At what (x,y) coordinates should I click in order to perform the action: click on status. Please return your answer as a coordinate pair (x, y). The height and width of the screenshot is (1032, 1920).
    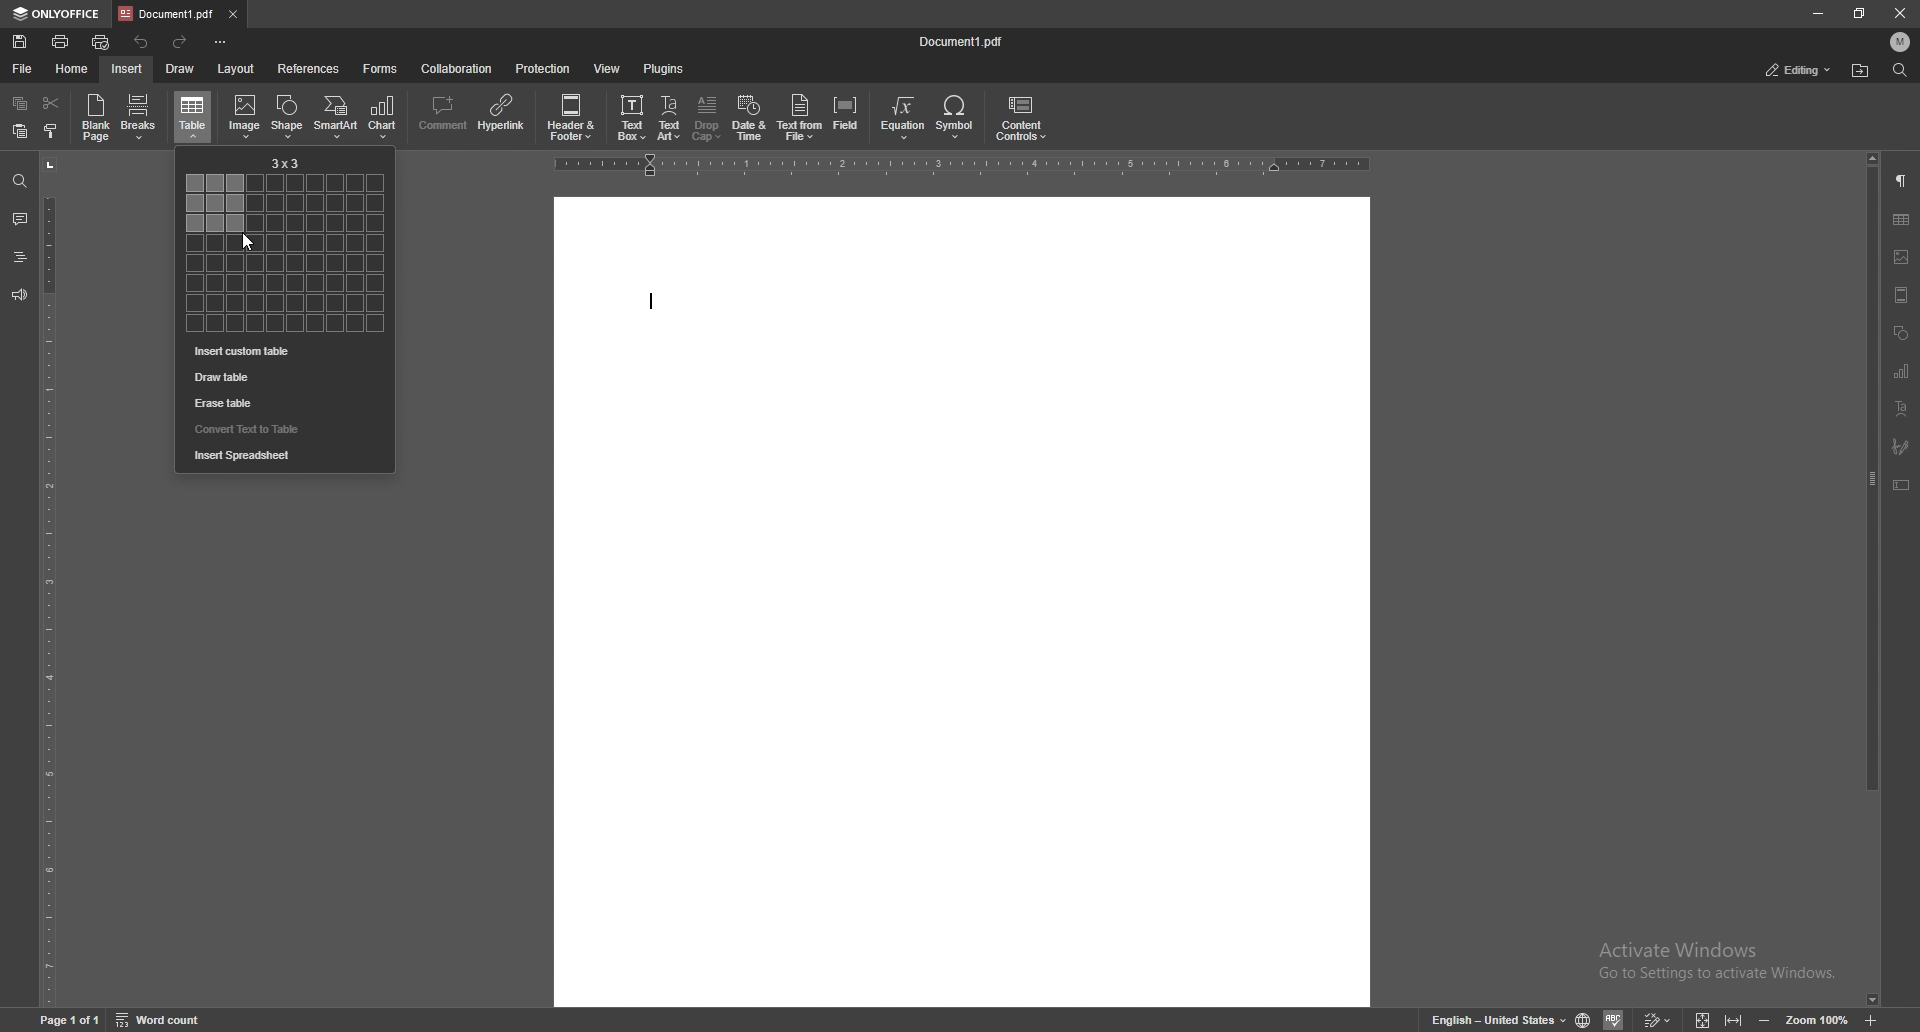
    Looking at the image, I should click on (1800, 70).